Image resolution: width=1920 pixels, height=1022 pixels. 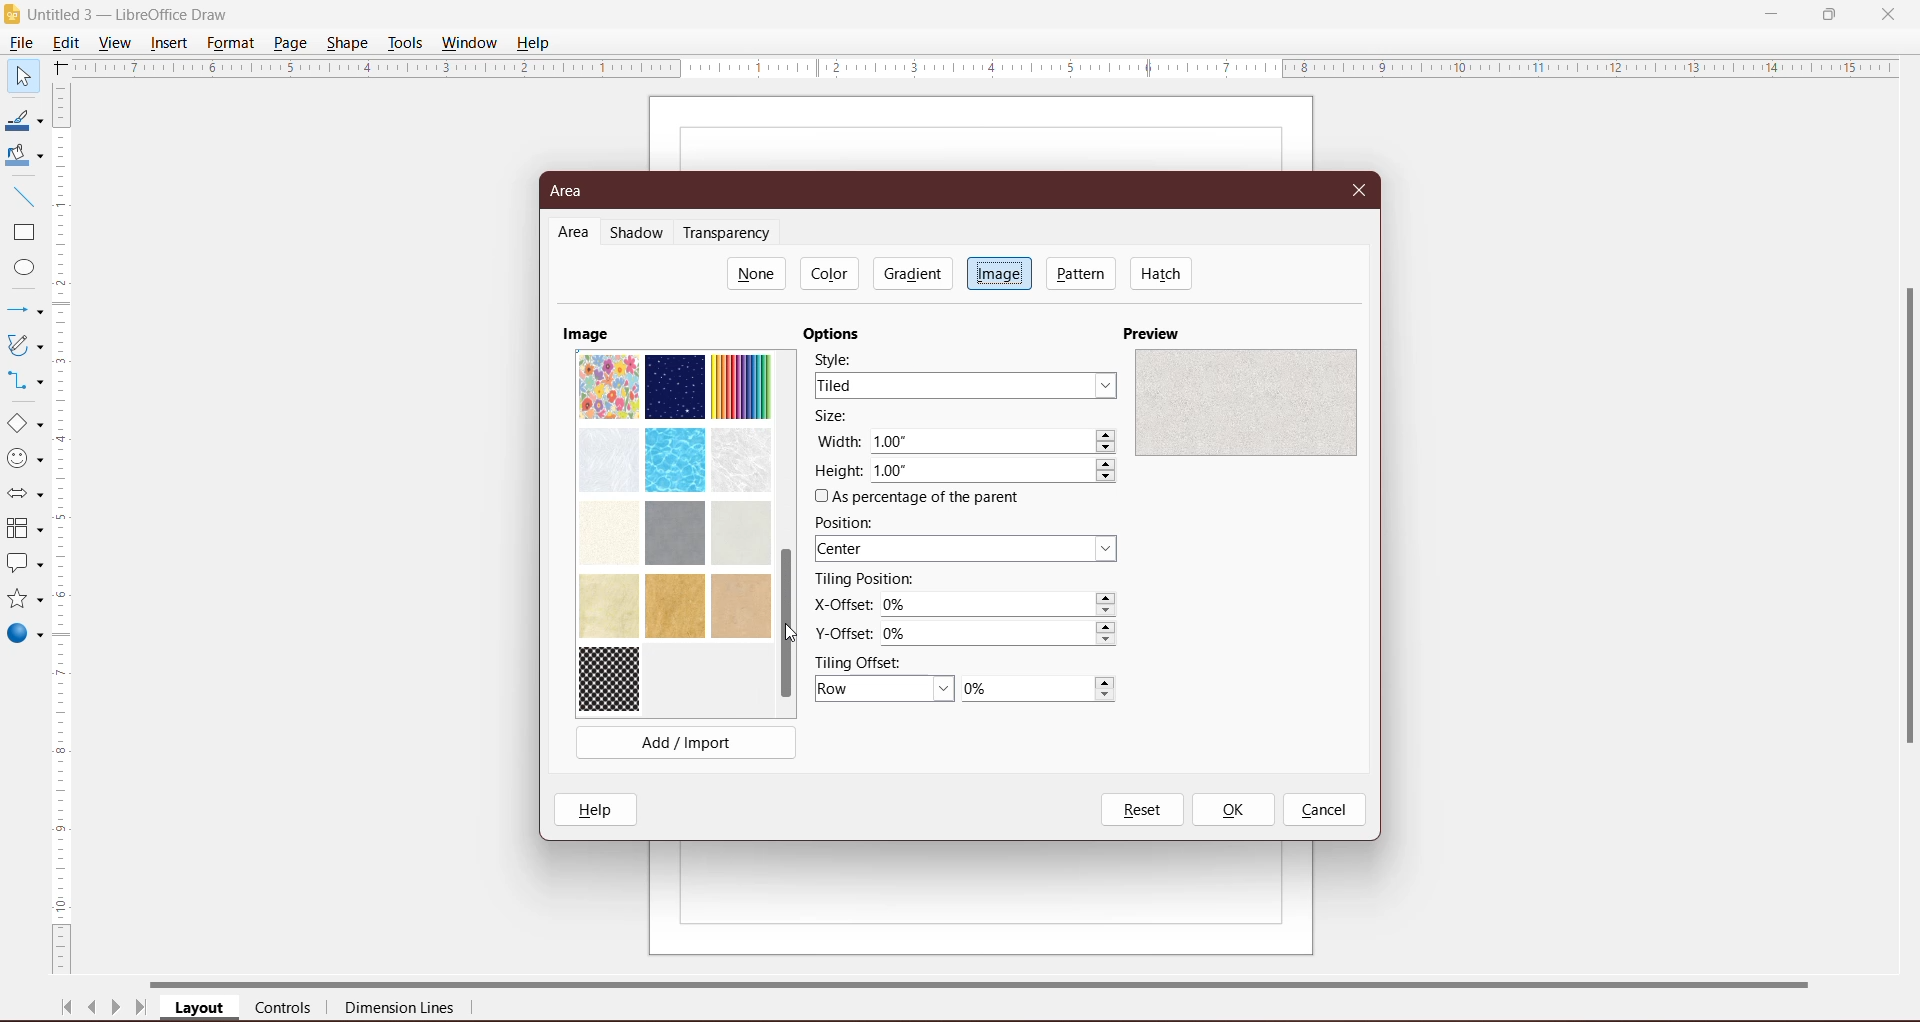 I want to click on Layout, so click(x=201, y=1009).